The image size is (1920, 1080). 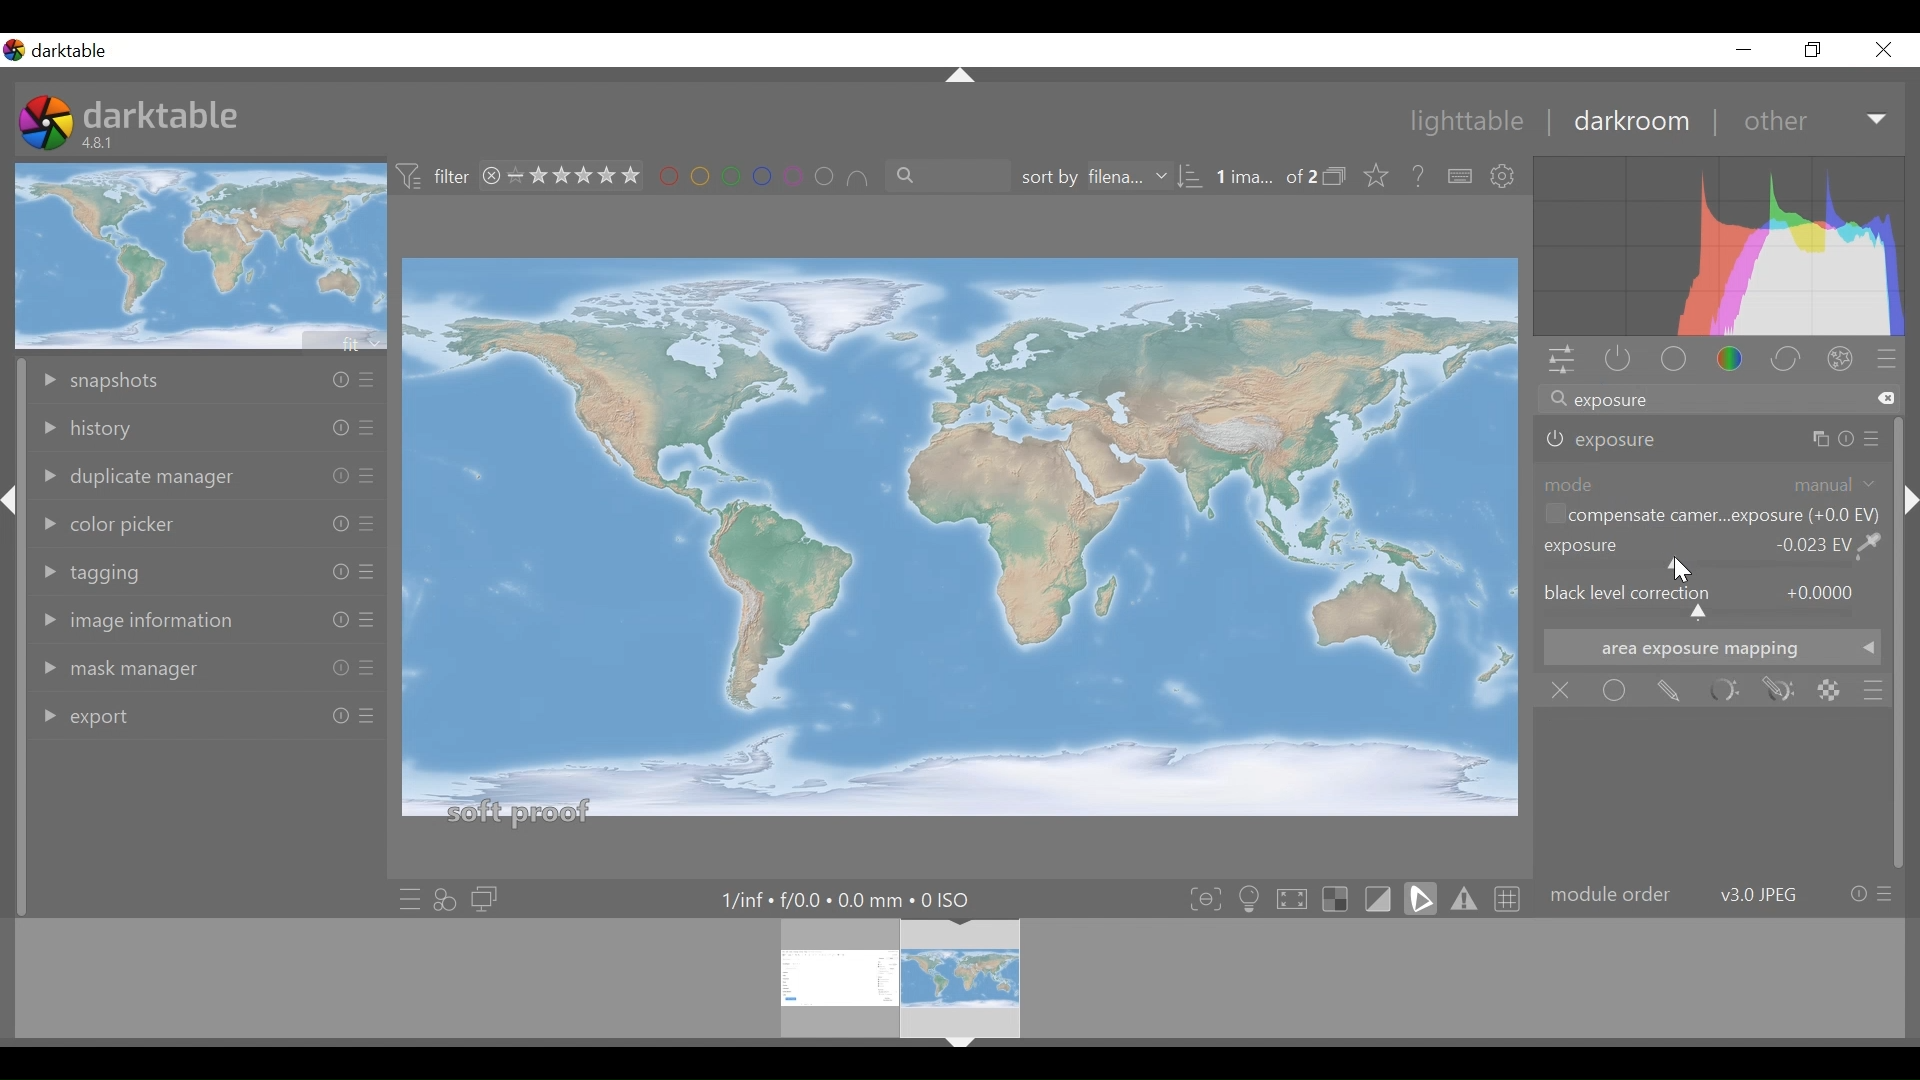 What do you see at coordinates (106, 713) in the screenshot?
I see `export` at bounding box center [106, 713].